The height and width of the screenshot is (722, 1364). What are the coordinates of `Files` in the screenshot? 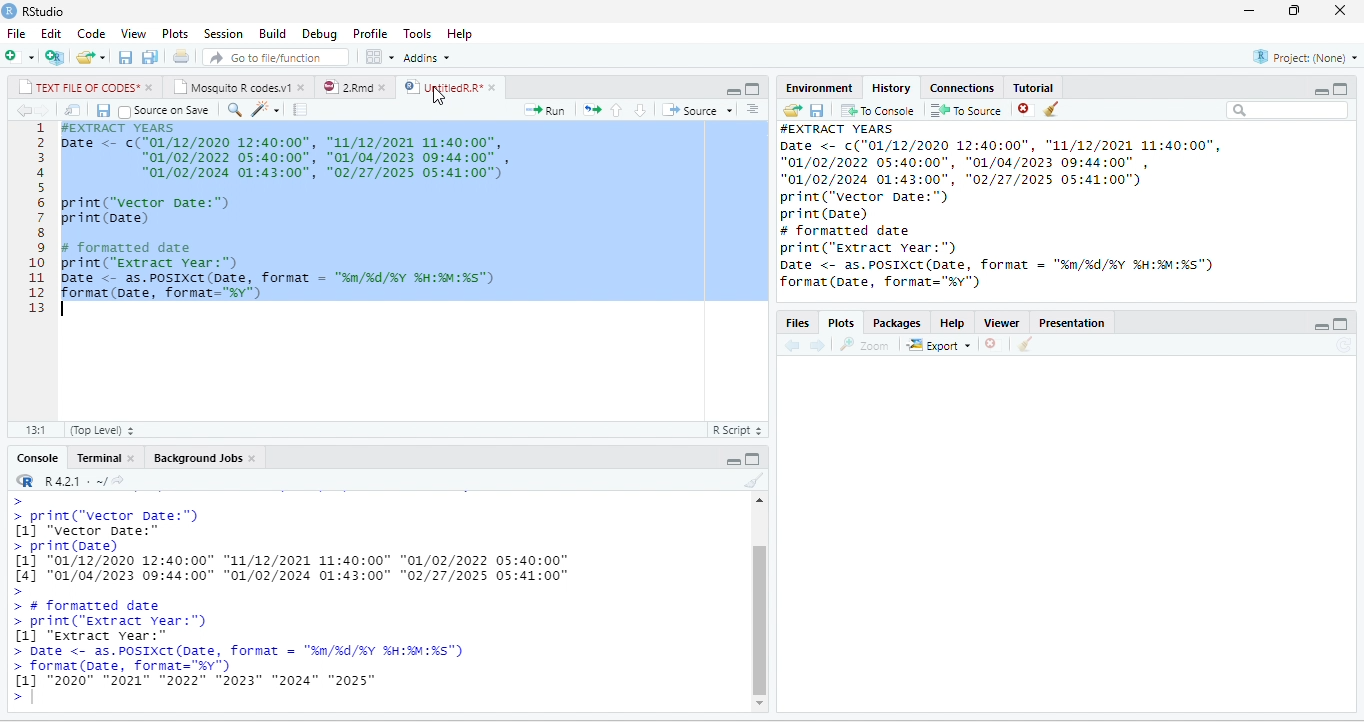 It's located at (799, 324).